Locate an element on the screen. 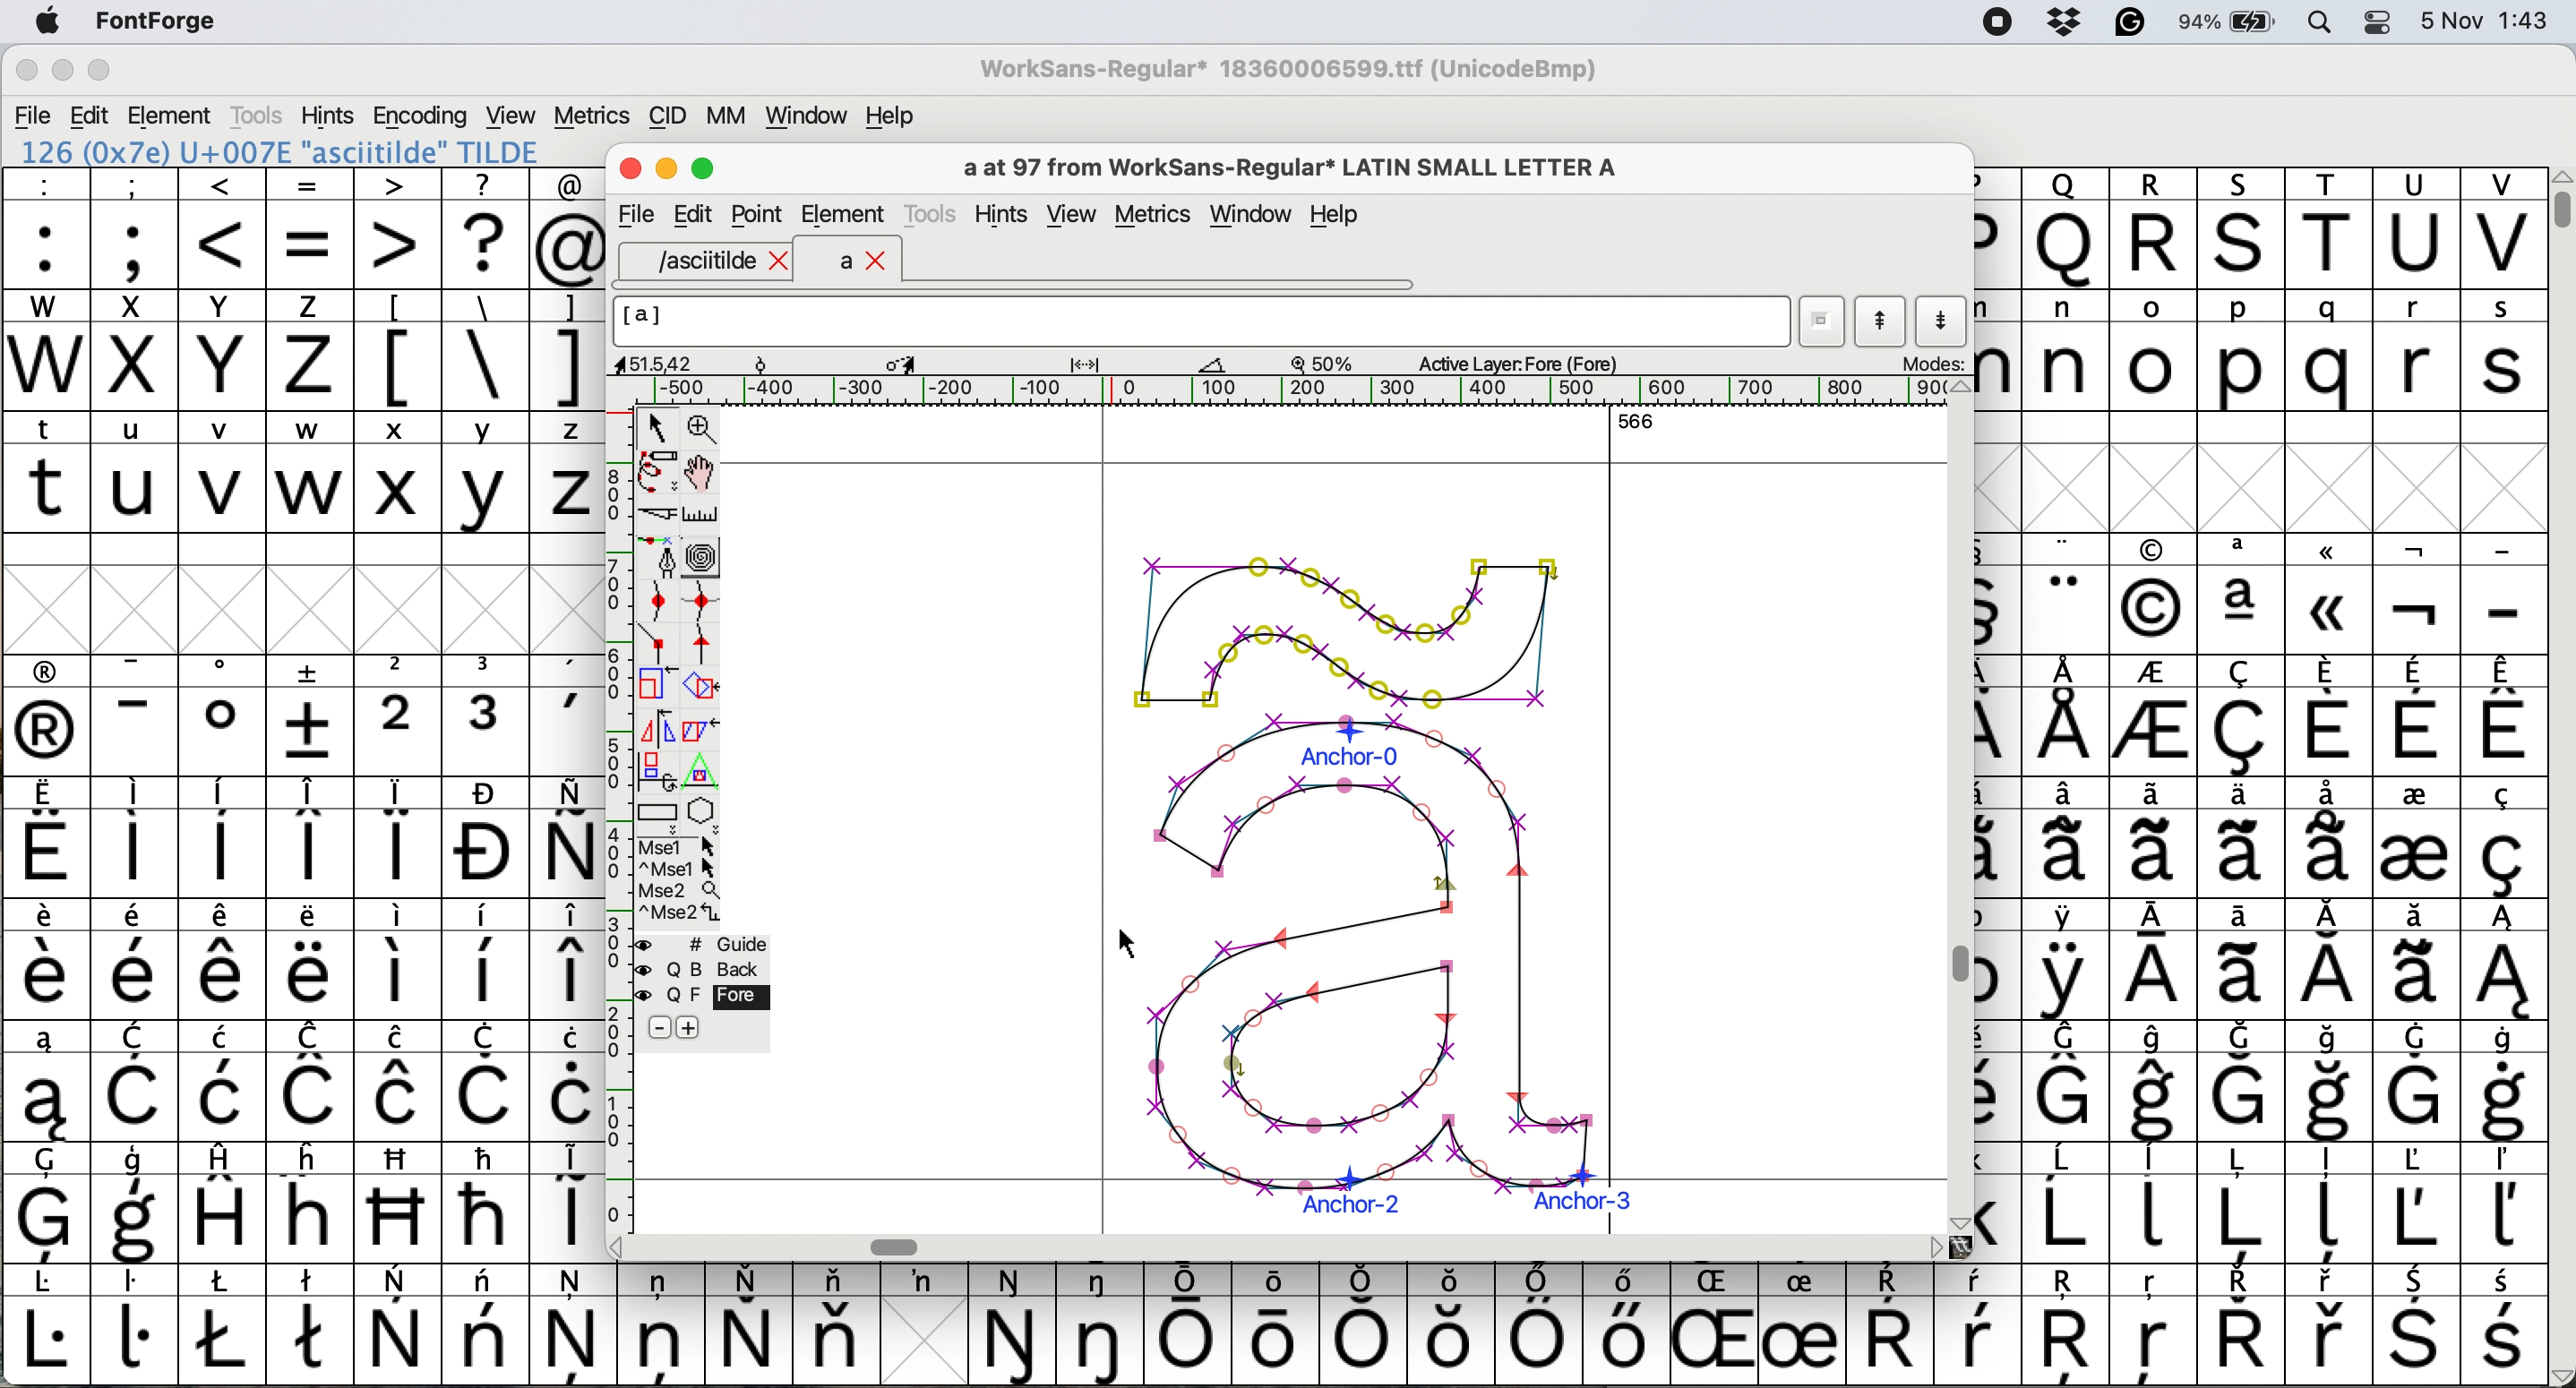 The image size is (2576, 1388). hints is located at coordinates (329, 114).